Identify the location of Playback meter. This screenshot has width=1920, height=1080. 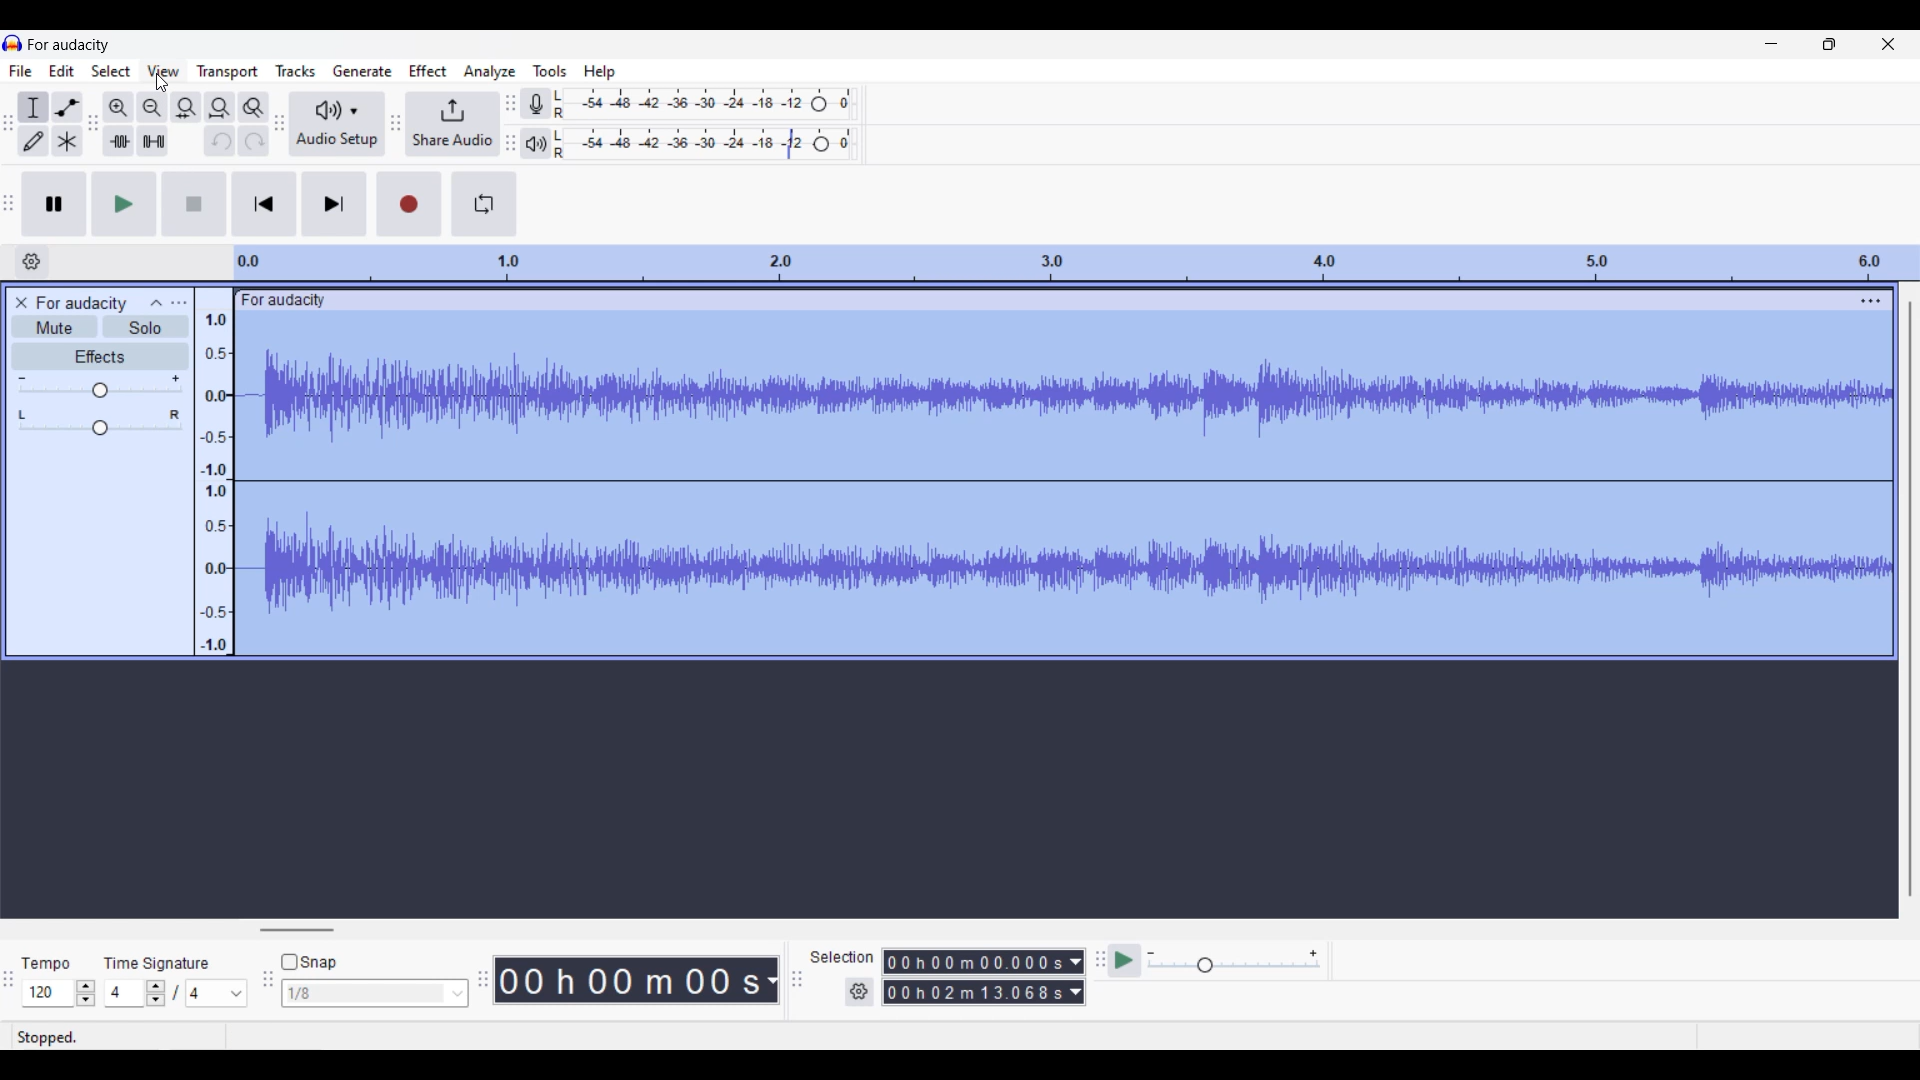
(533, 143).